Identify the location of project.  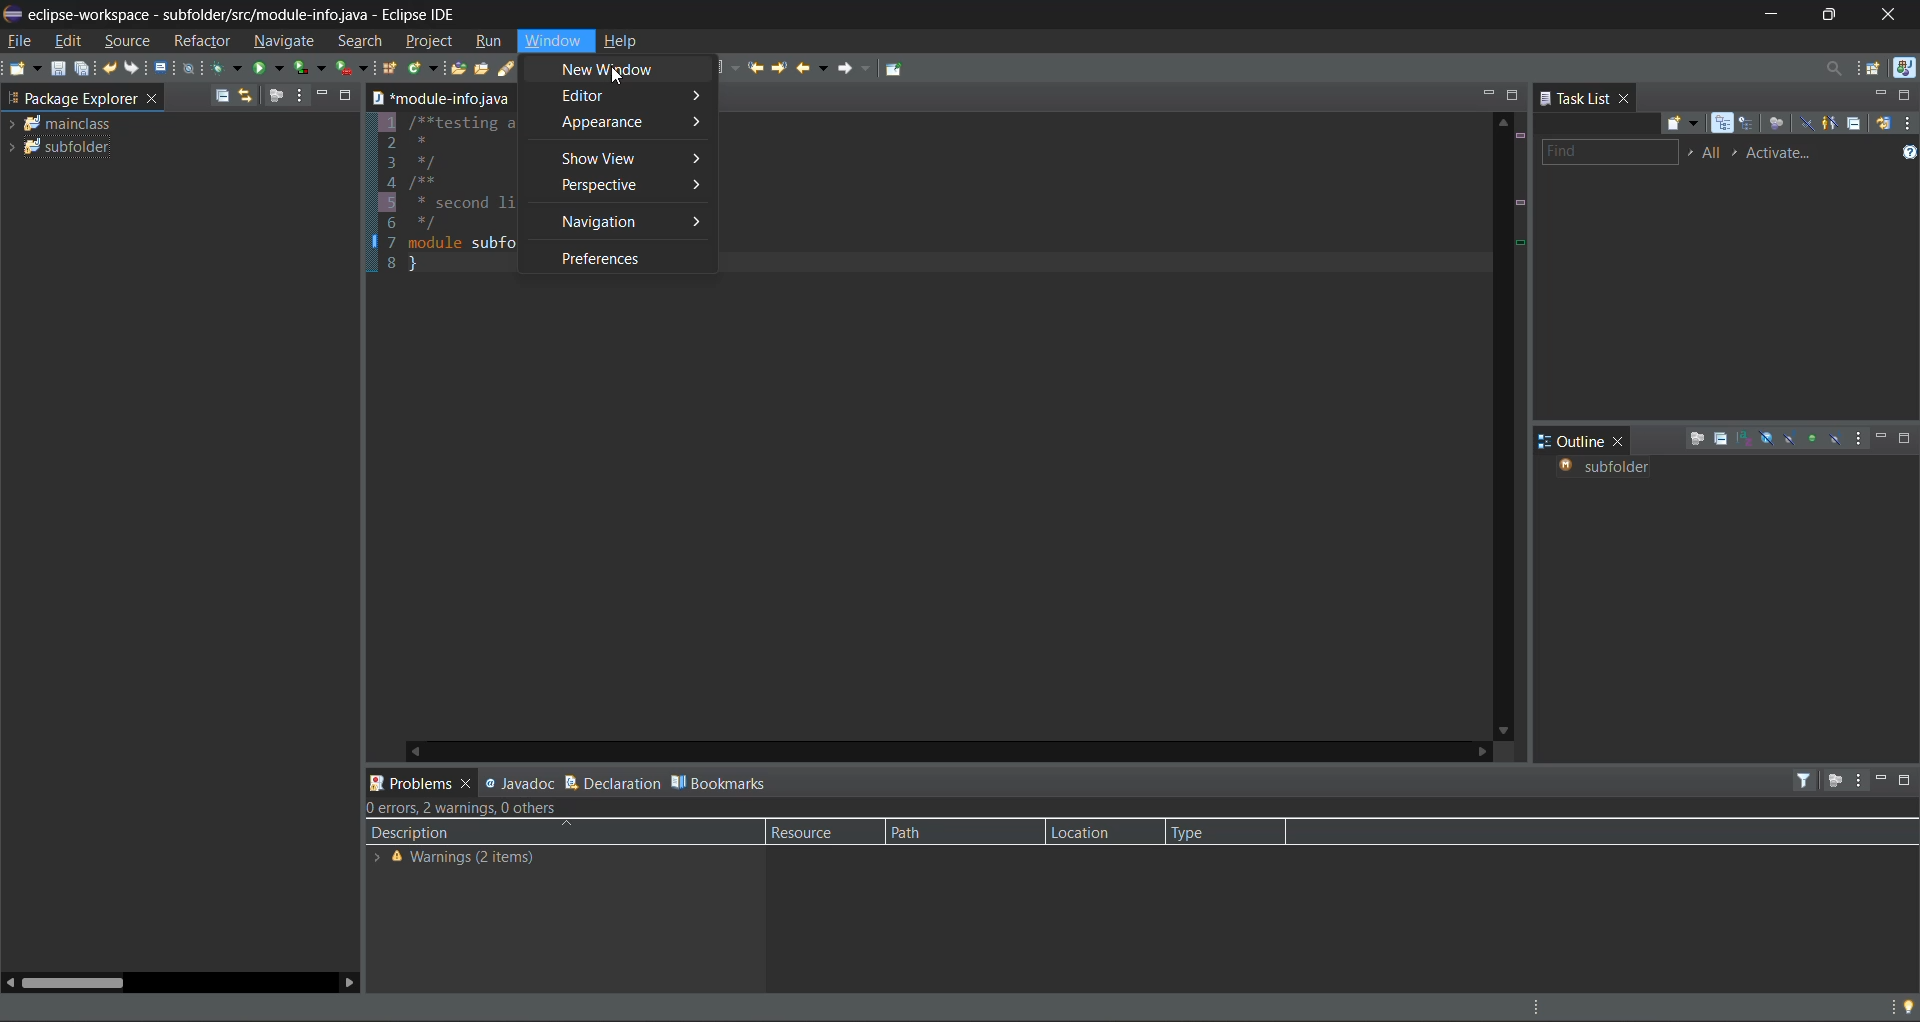
(433, 41).